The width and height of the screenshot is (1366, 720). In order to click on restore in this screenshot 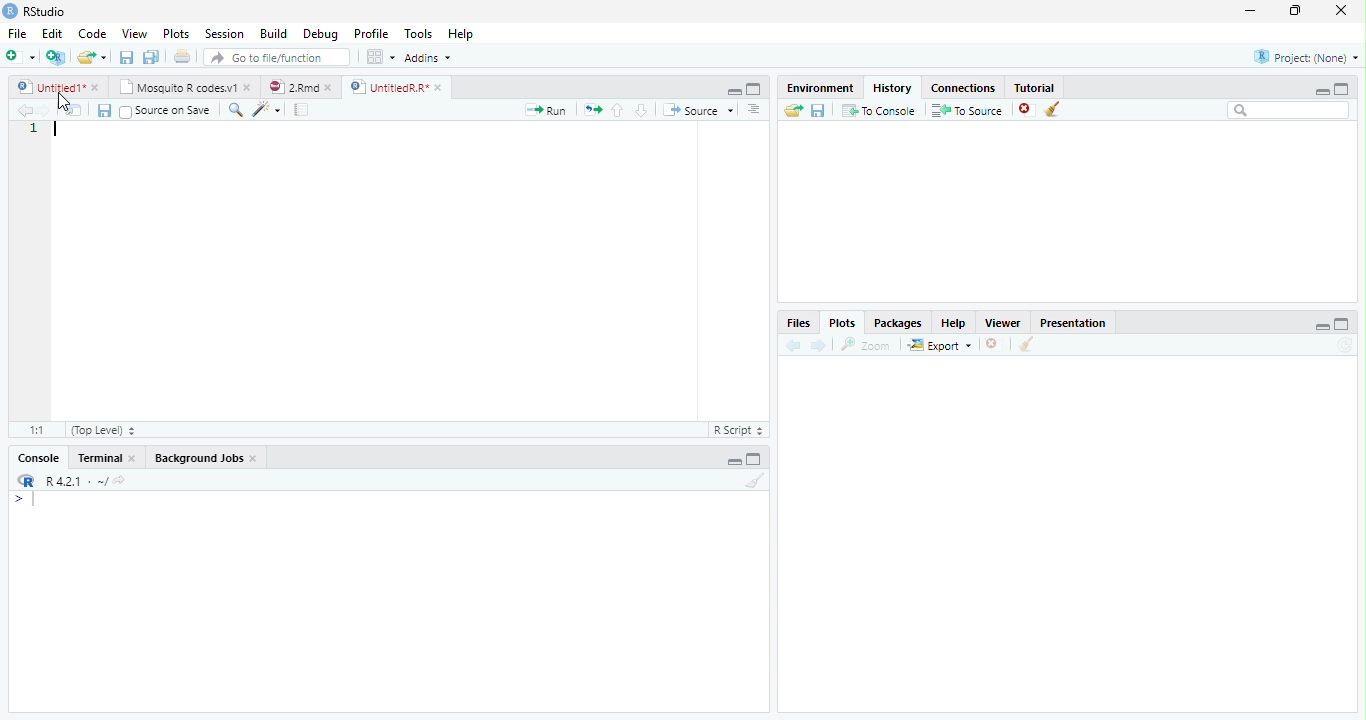, I will do `click(1295, 11)`.